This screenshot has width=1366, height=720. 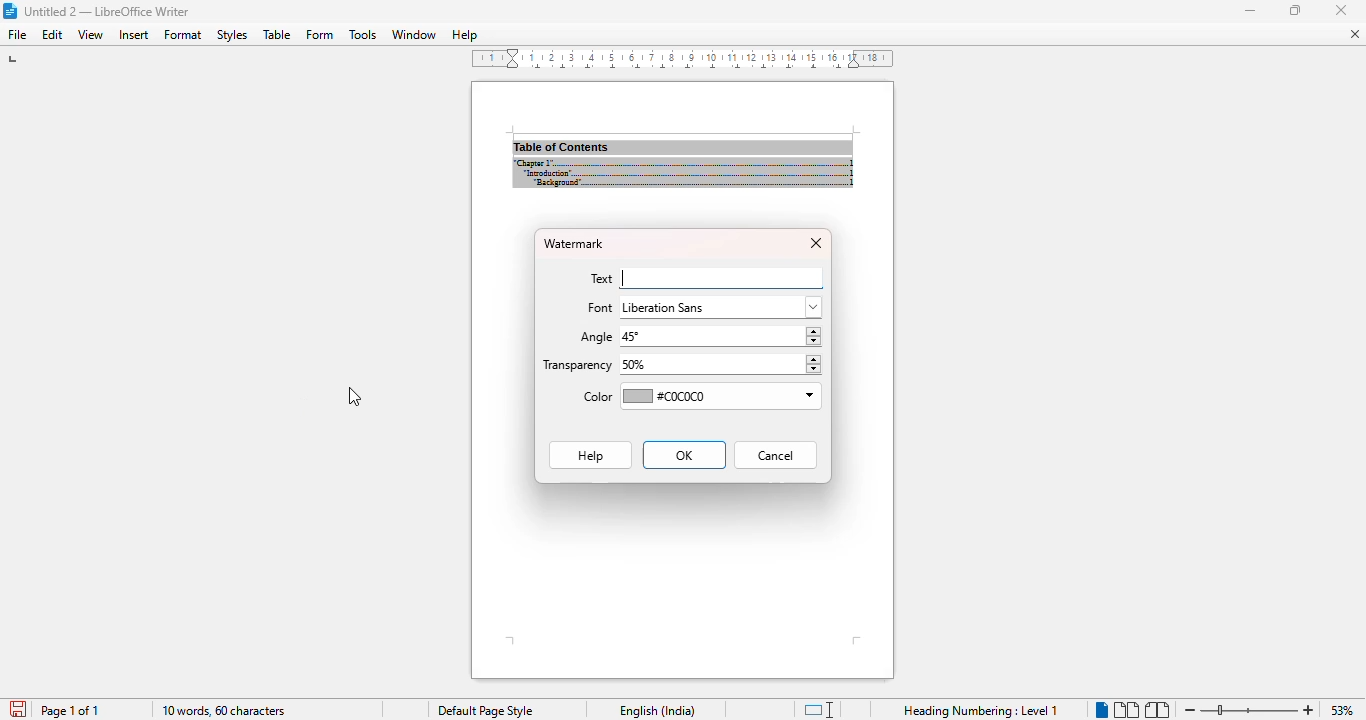 What do you see at coordinates (70, 711) in the screenshot?
I see `page 1 of 1` at bounding box center [70, 711].